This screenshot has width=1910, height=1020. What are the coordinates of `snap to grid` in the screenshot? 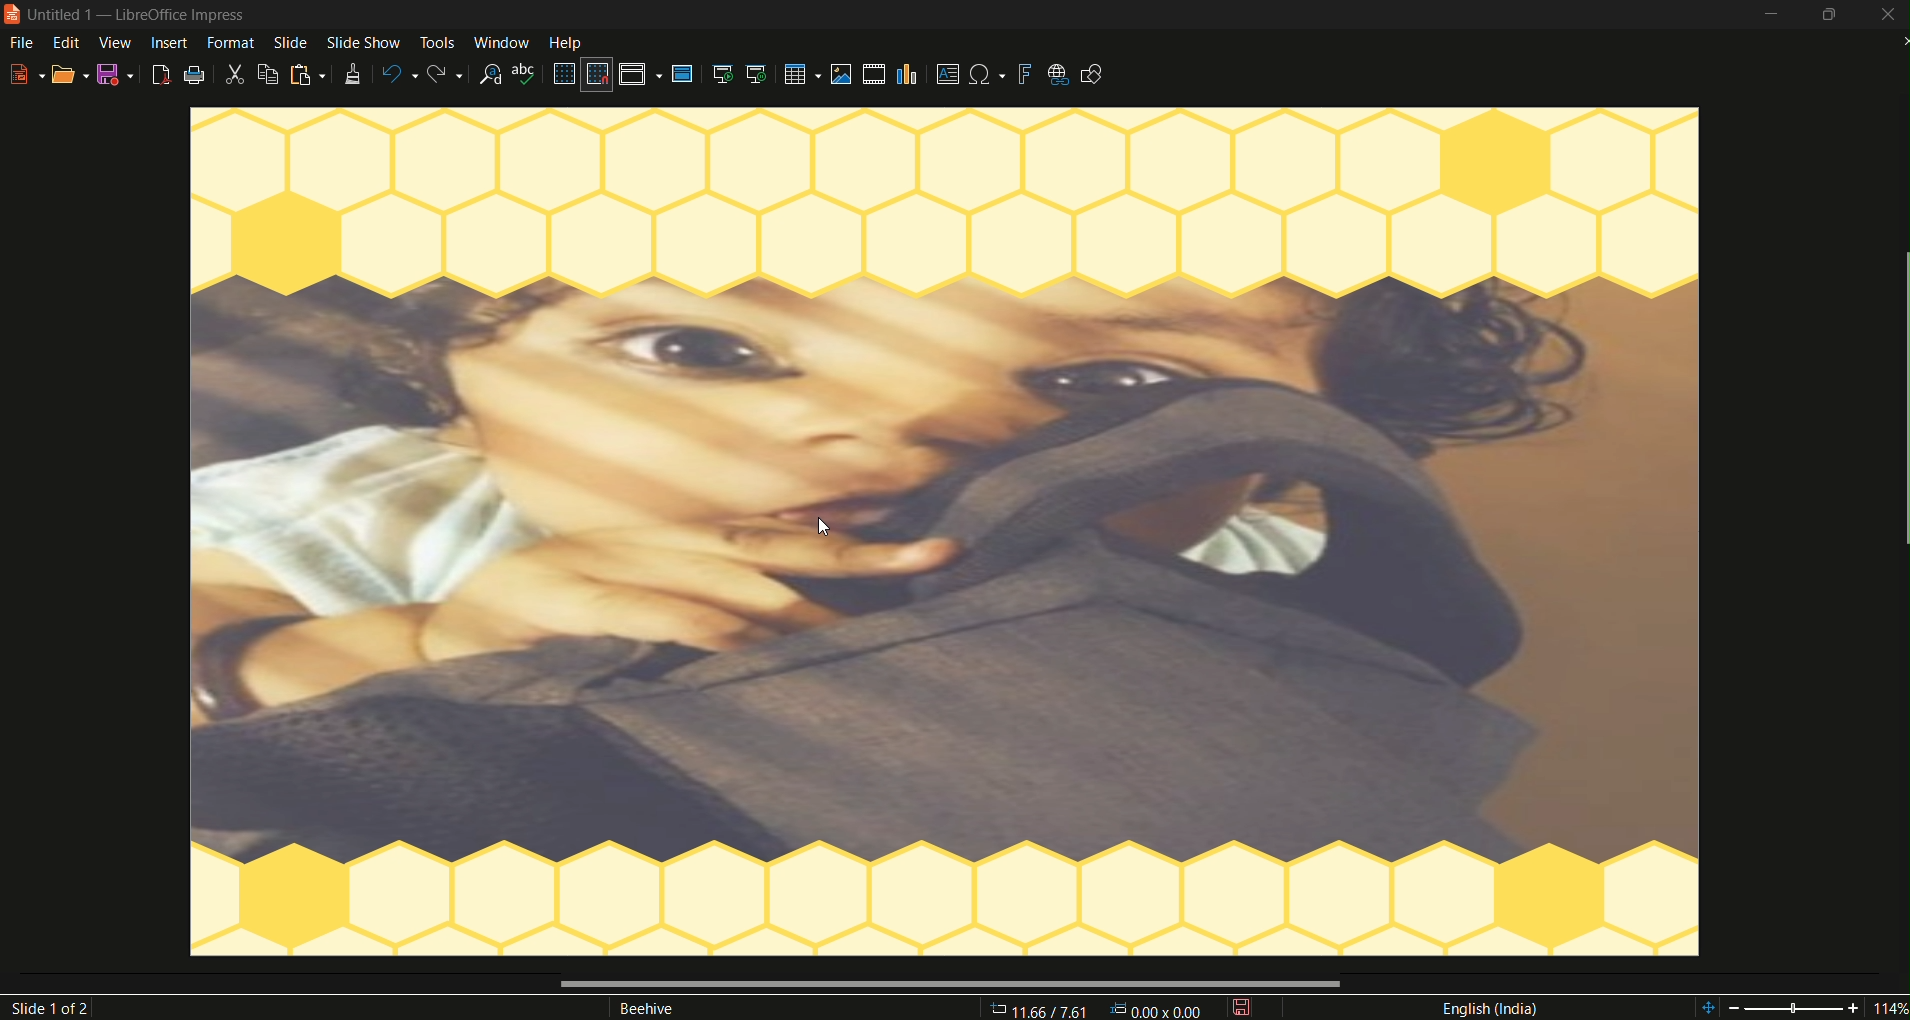 It's located at (595, 76).